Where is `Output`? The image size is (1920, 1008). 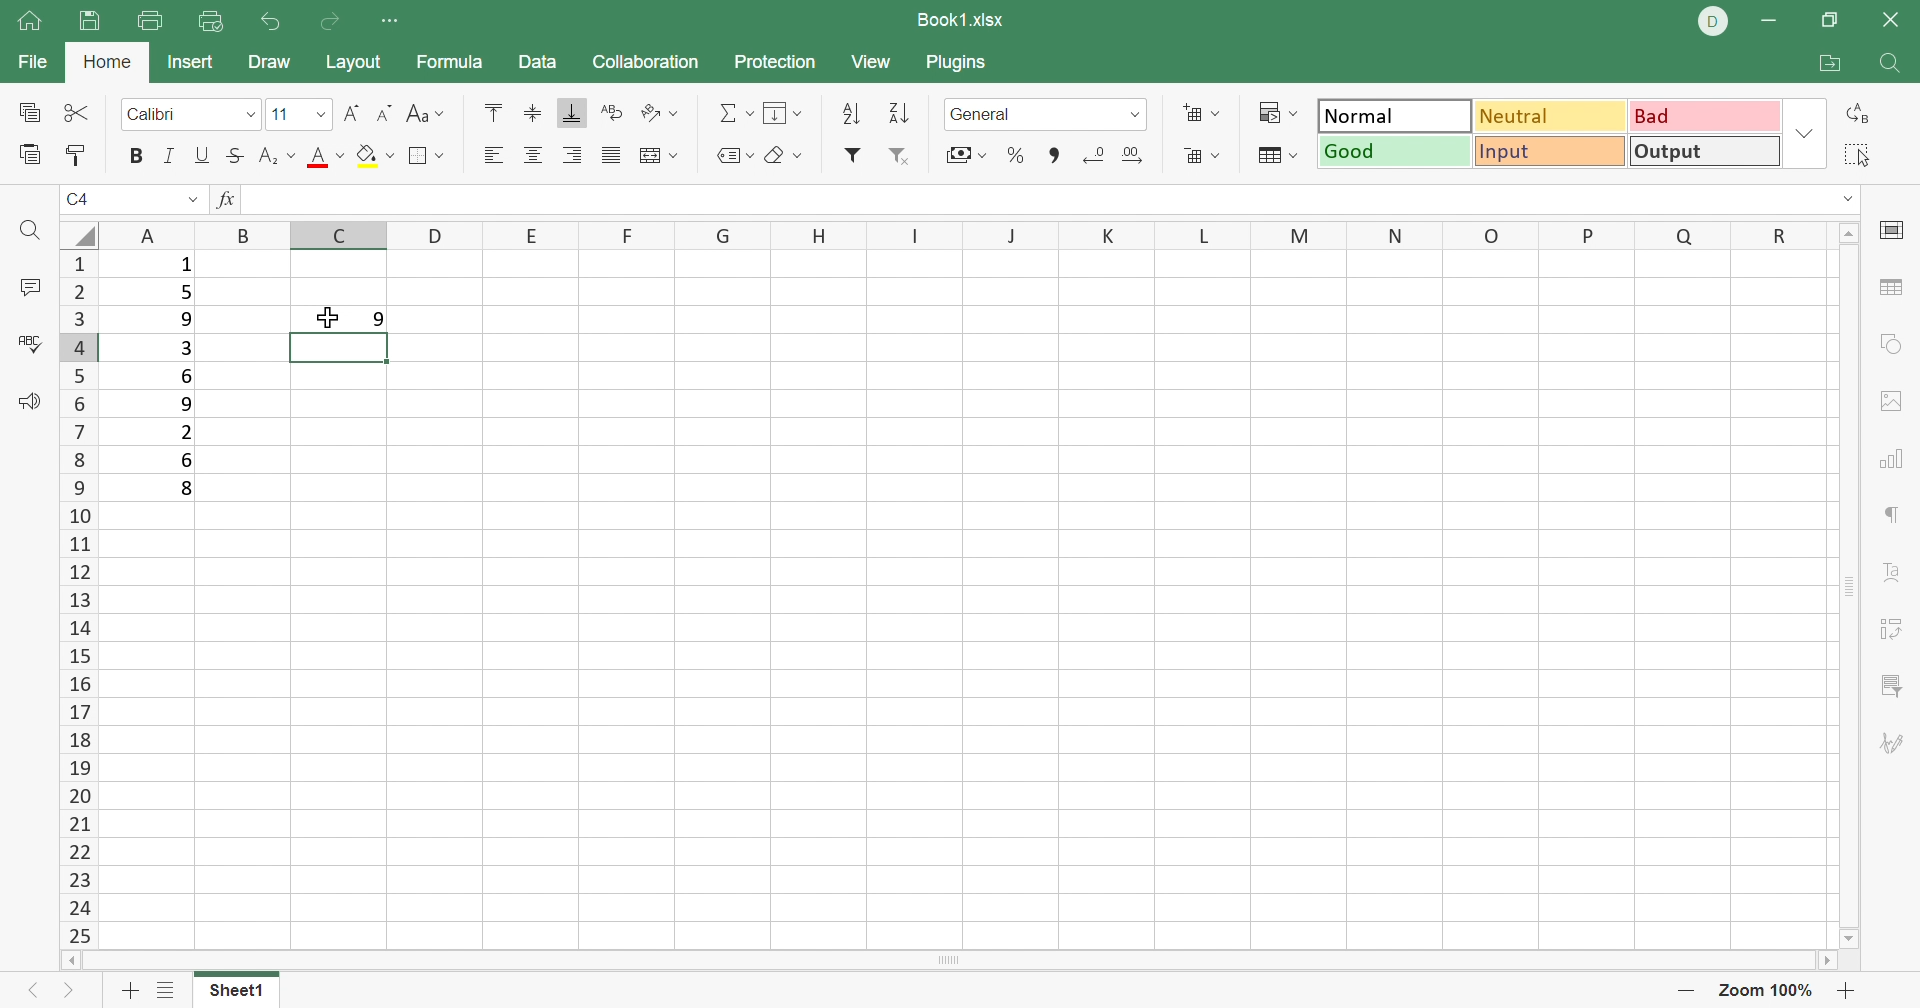
Output is located at coordinates (1706, 152).